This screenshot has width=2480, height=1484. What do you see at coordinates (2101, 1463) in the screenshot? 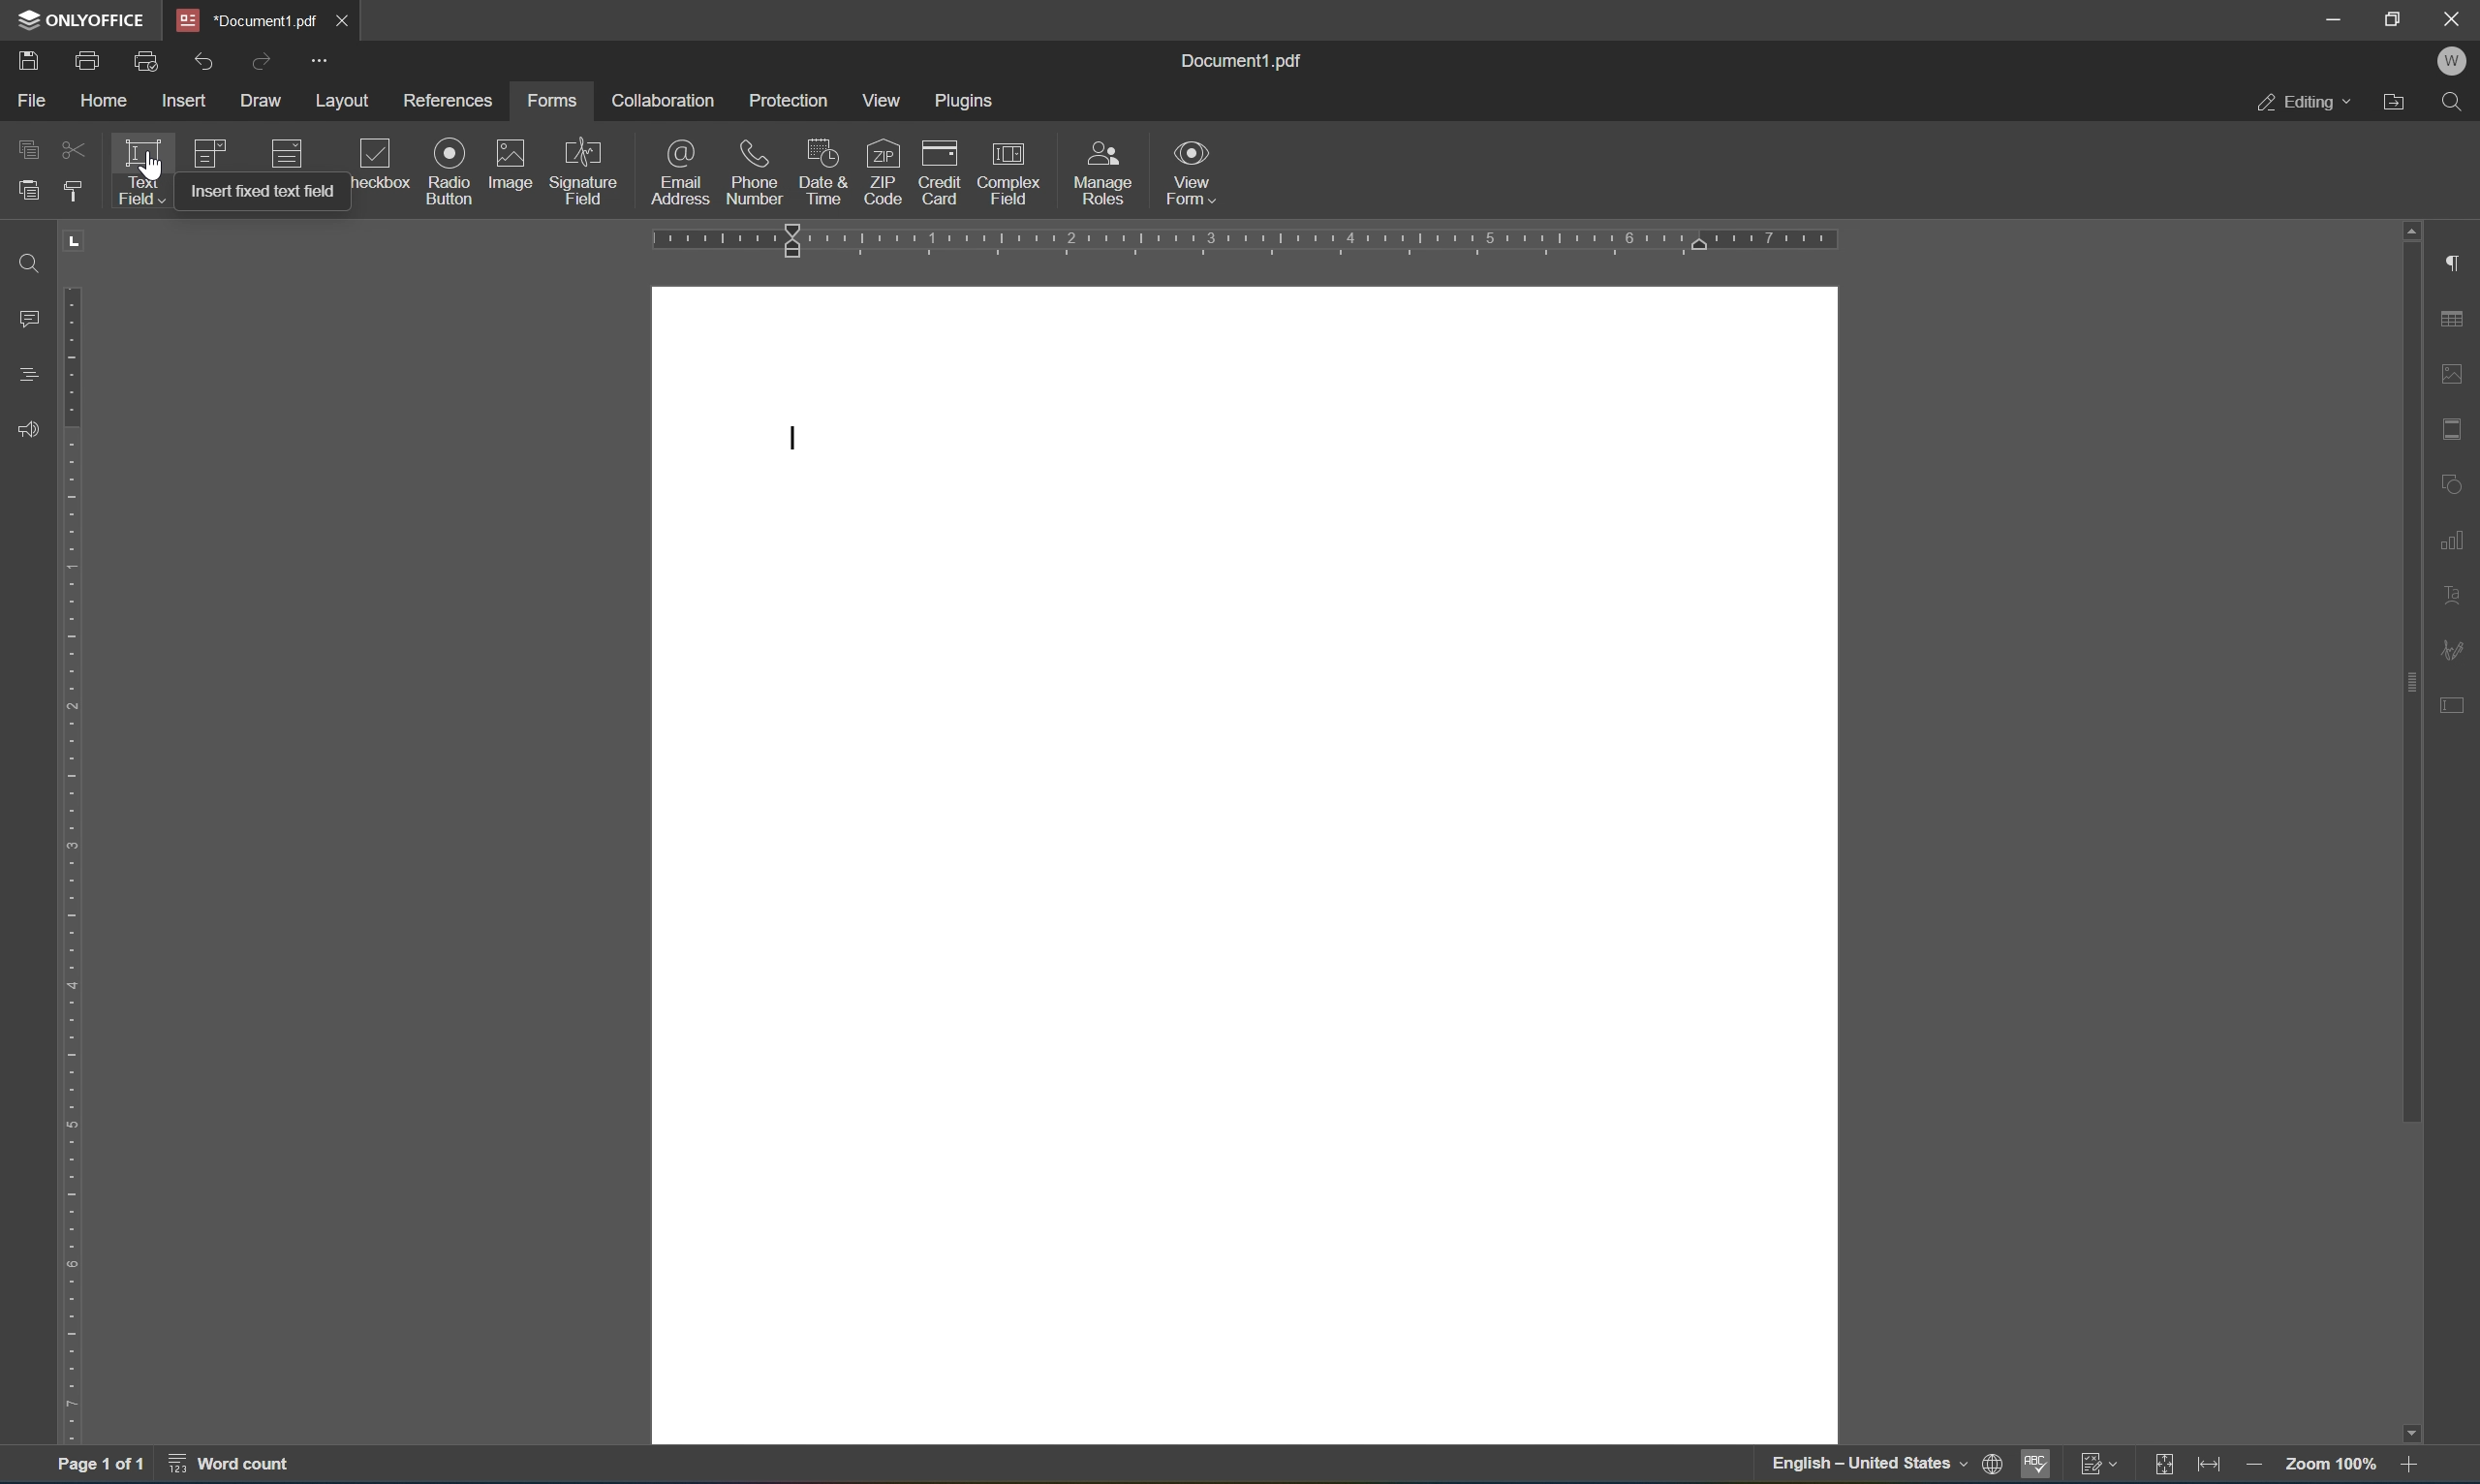
I see `track changes` at bounding box center [2101, 1463].